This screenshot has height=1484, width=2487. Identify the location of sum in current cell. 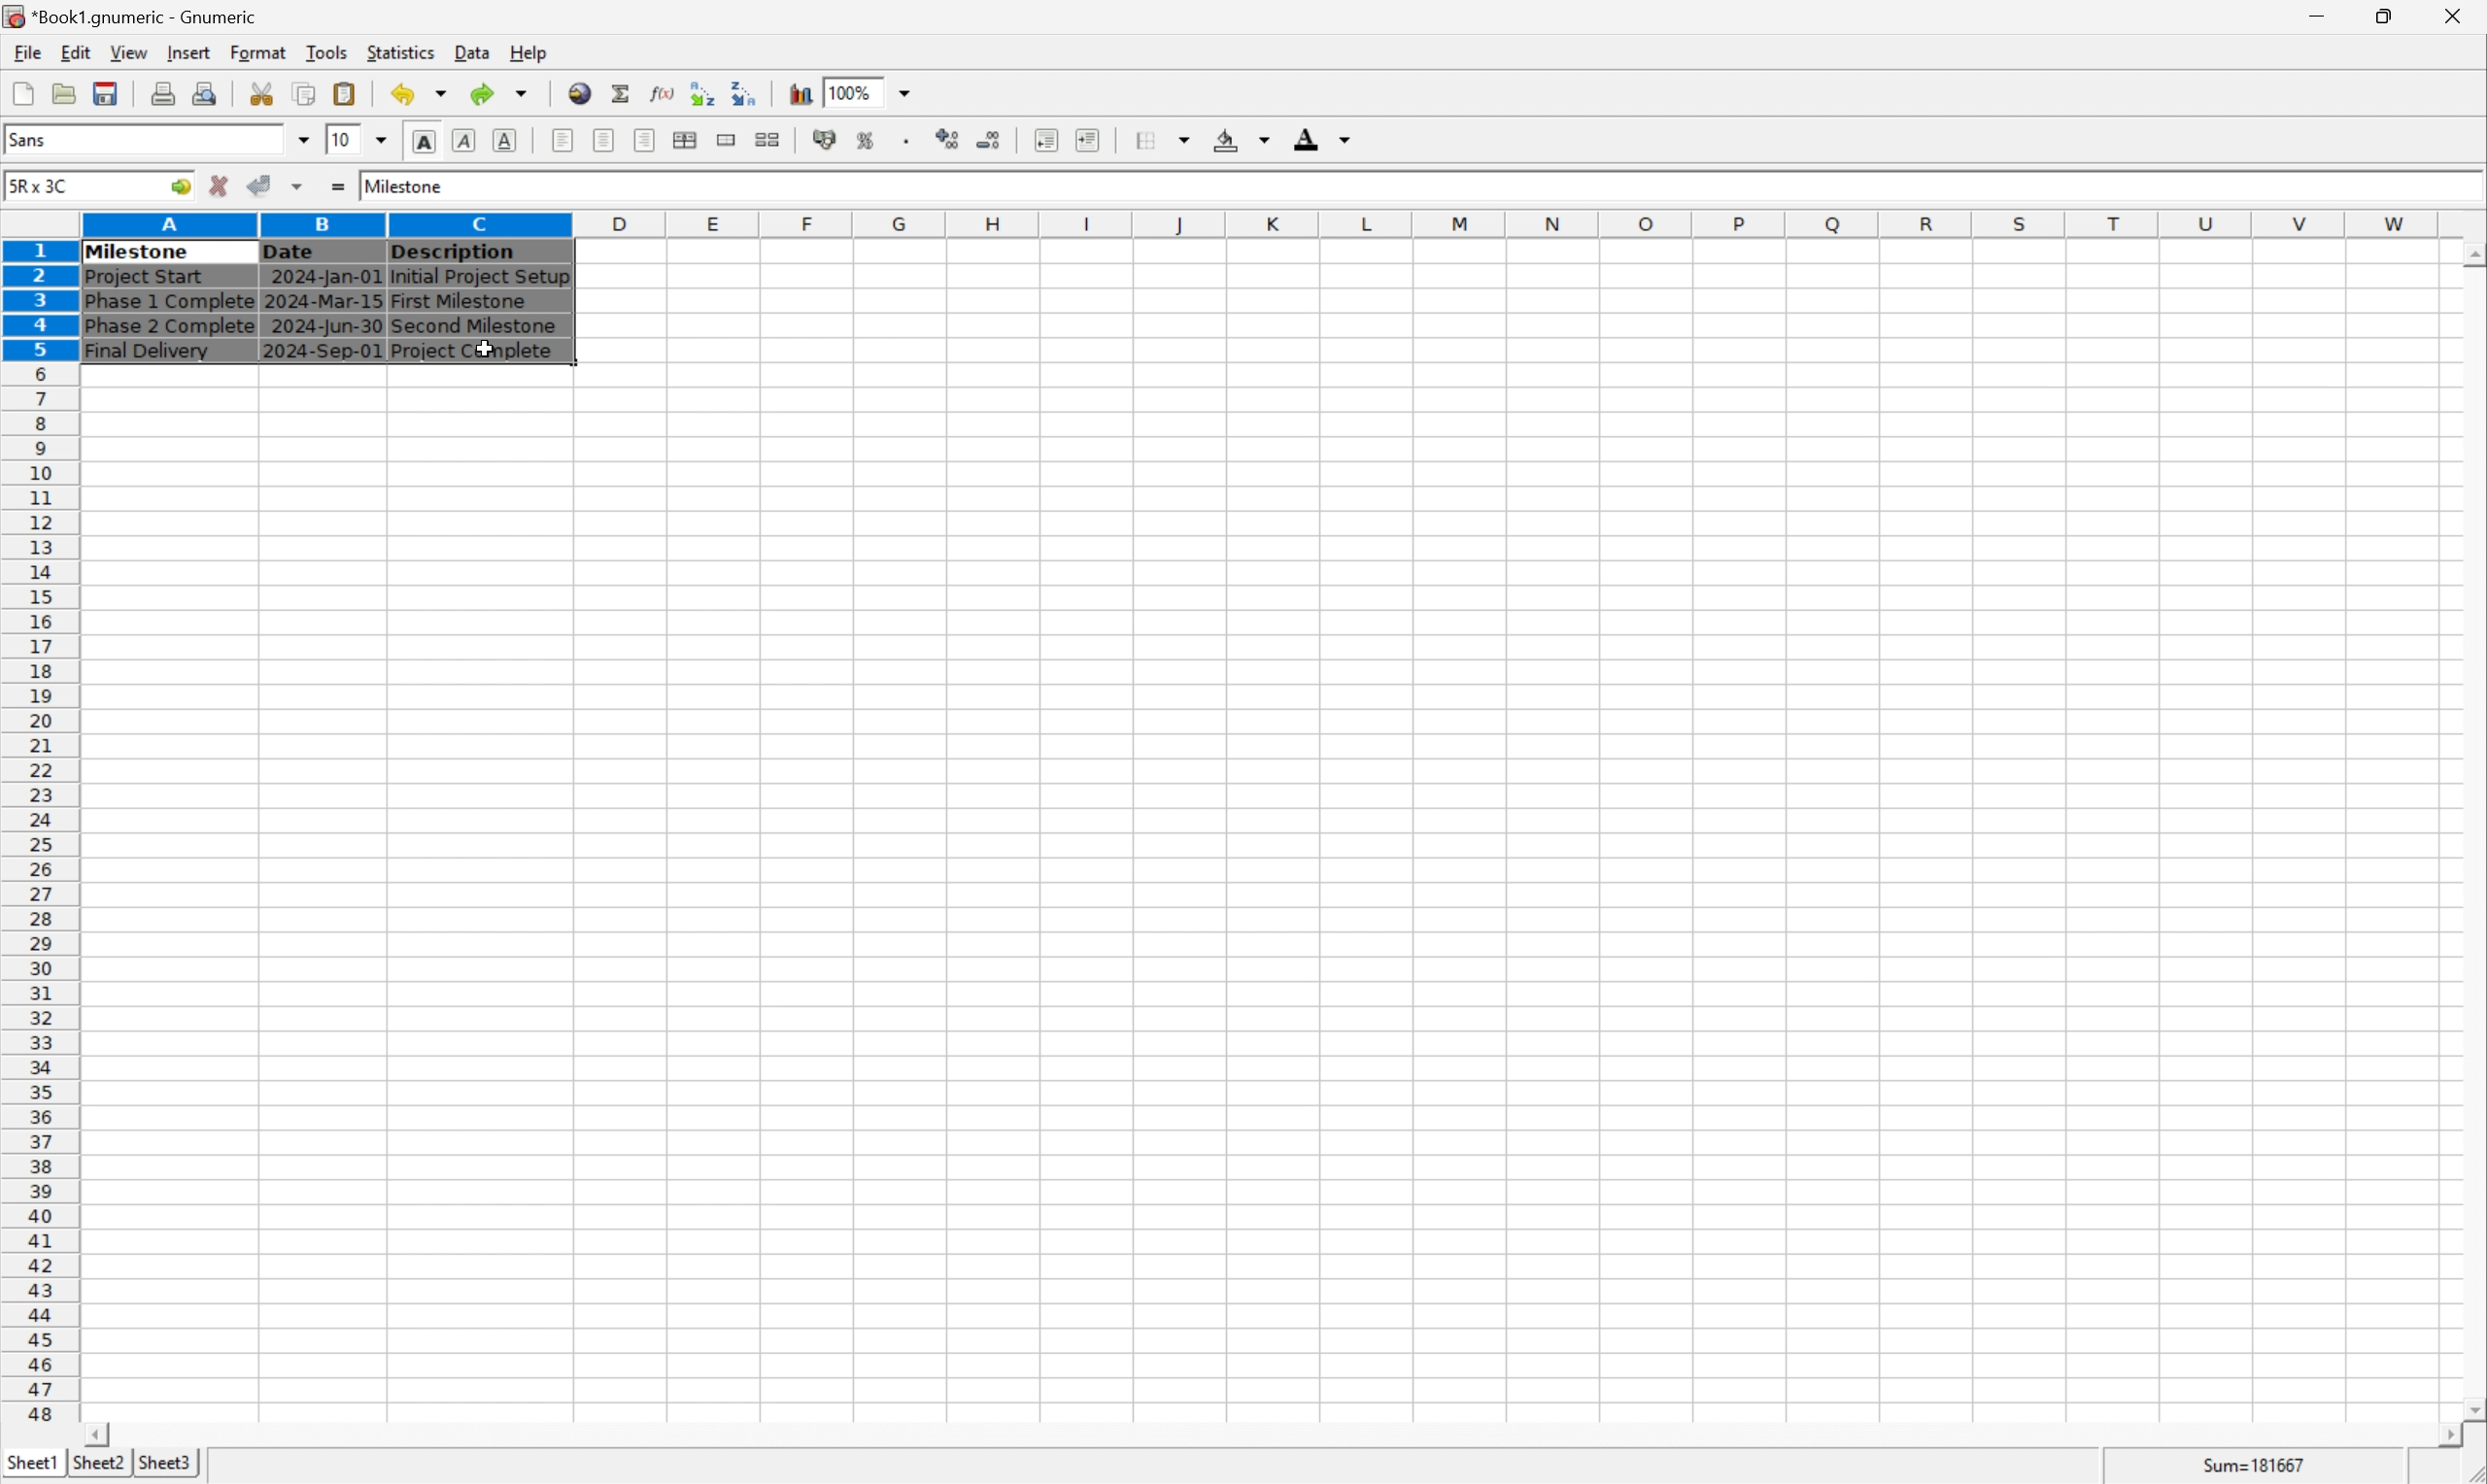
(623, 93).